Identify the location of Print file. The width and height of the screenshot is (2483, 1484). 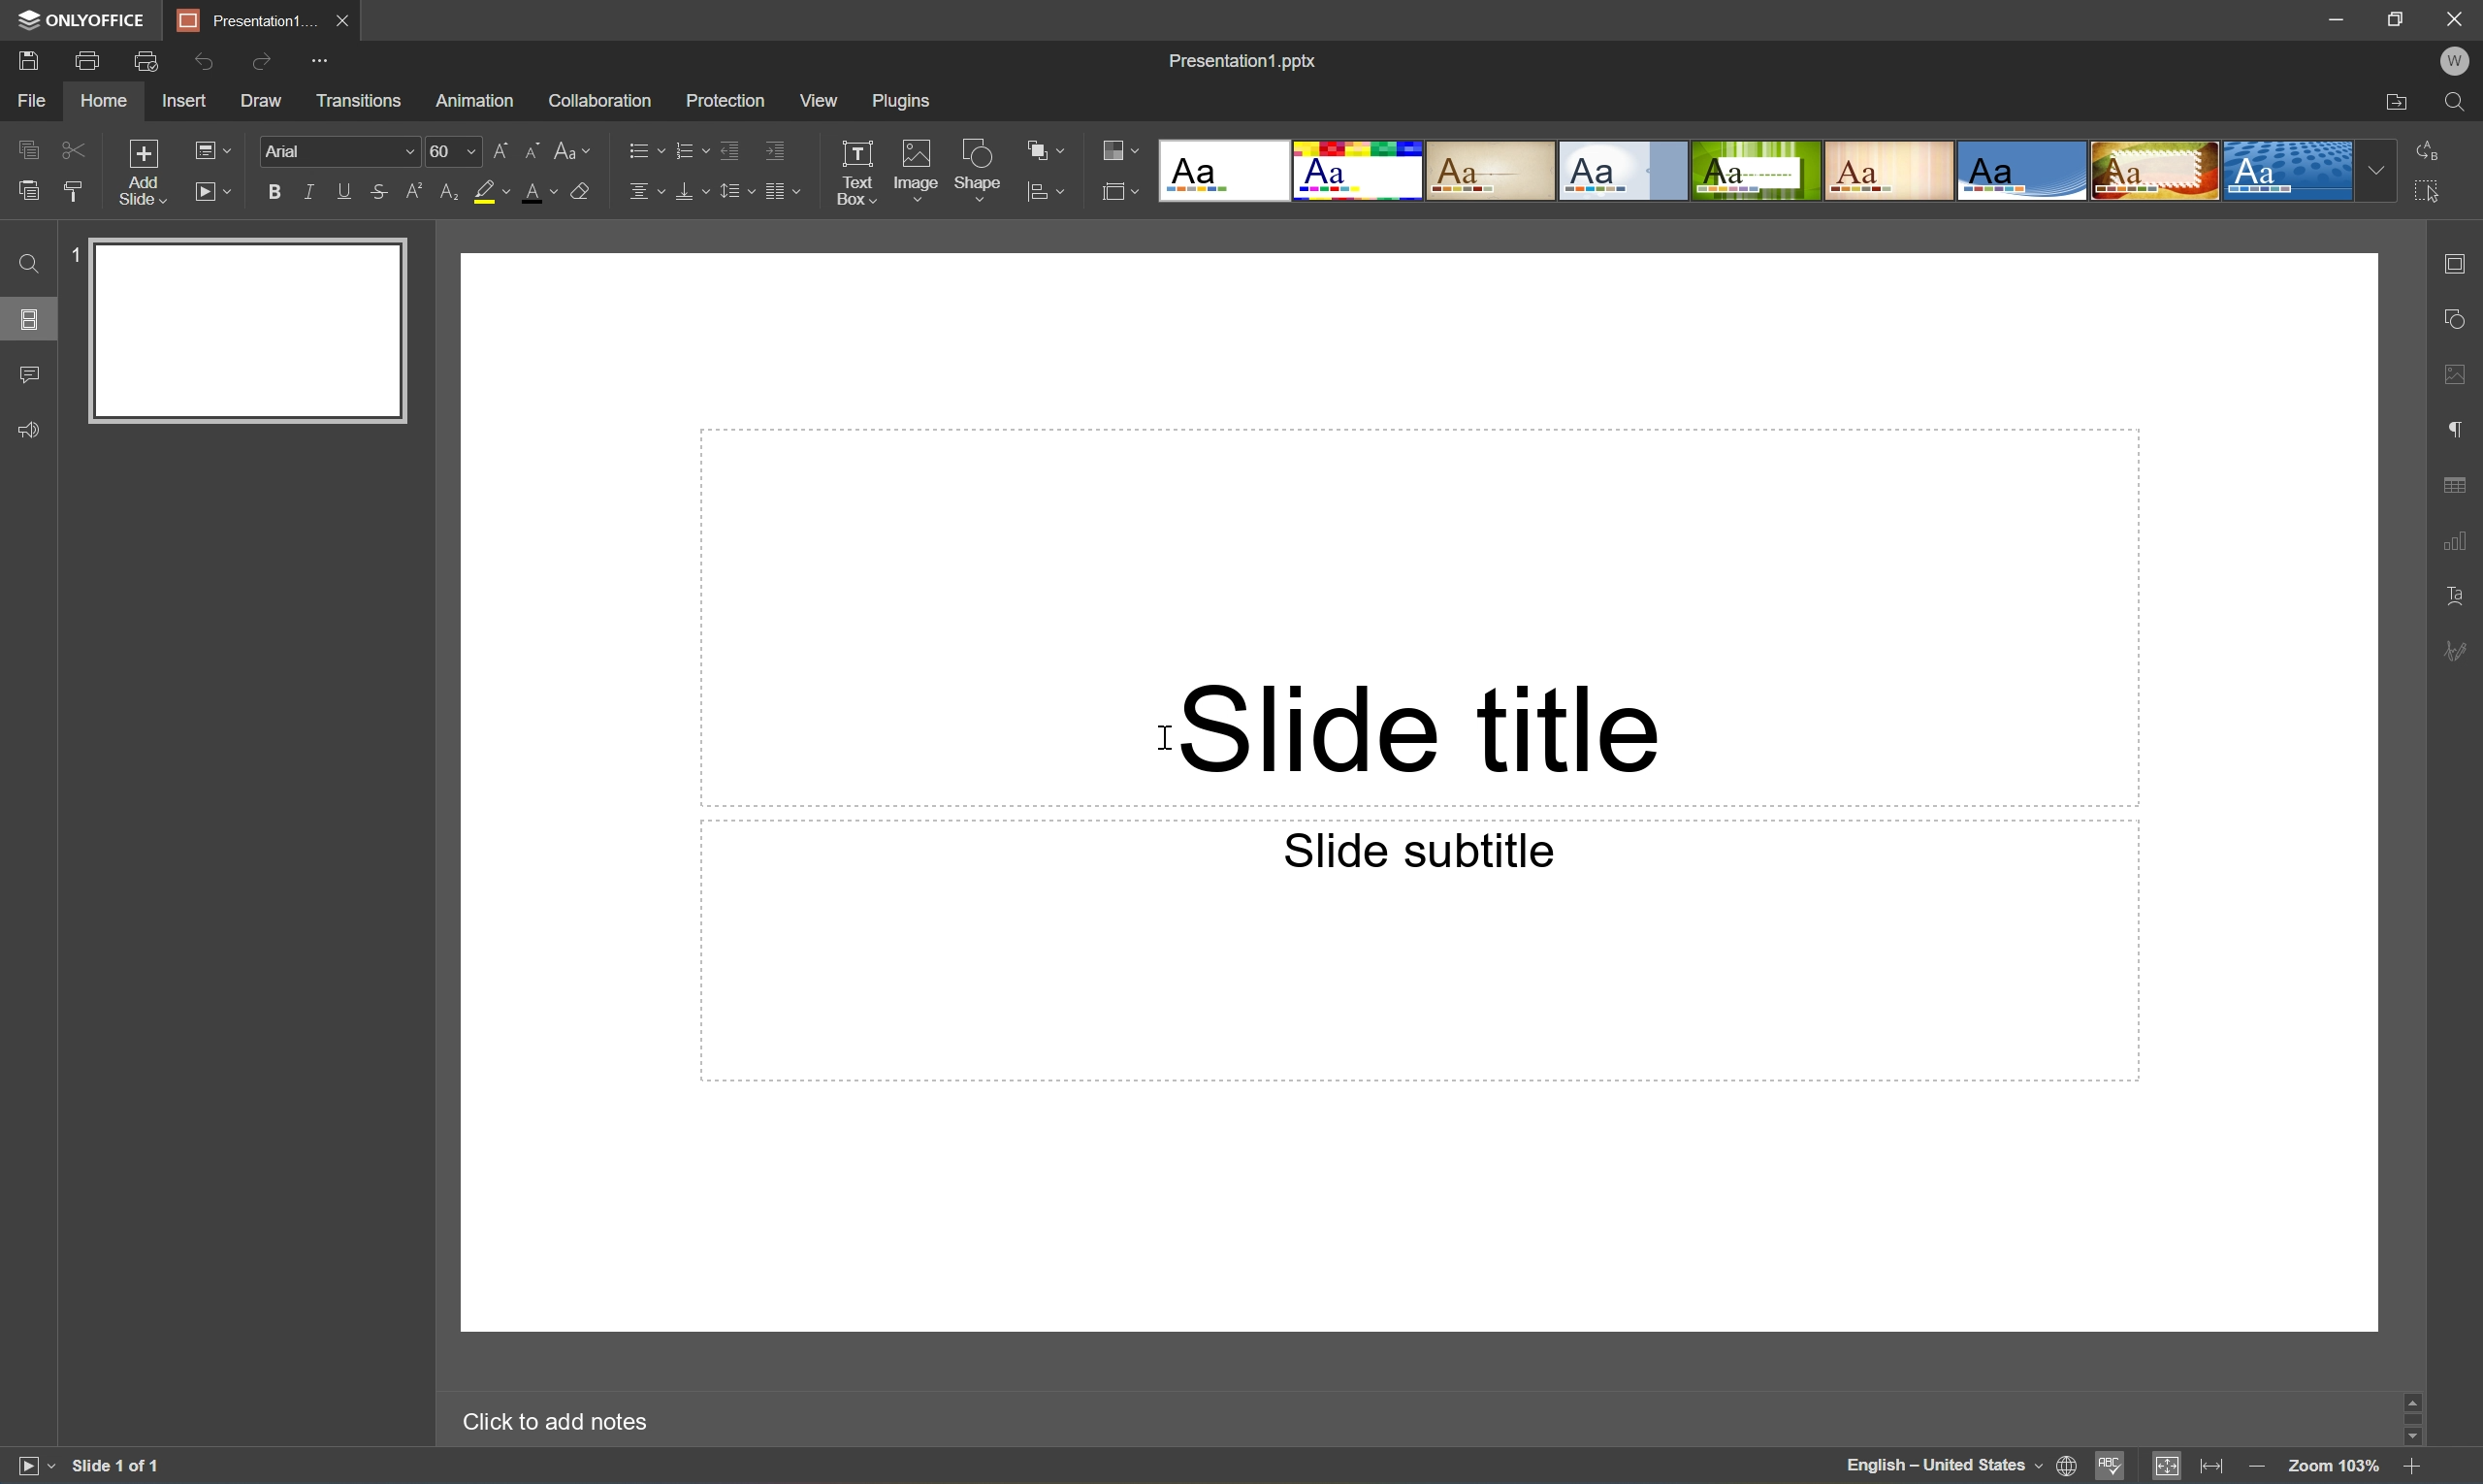
(89, 58).